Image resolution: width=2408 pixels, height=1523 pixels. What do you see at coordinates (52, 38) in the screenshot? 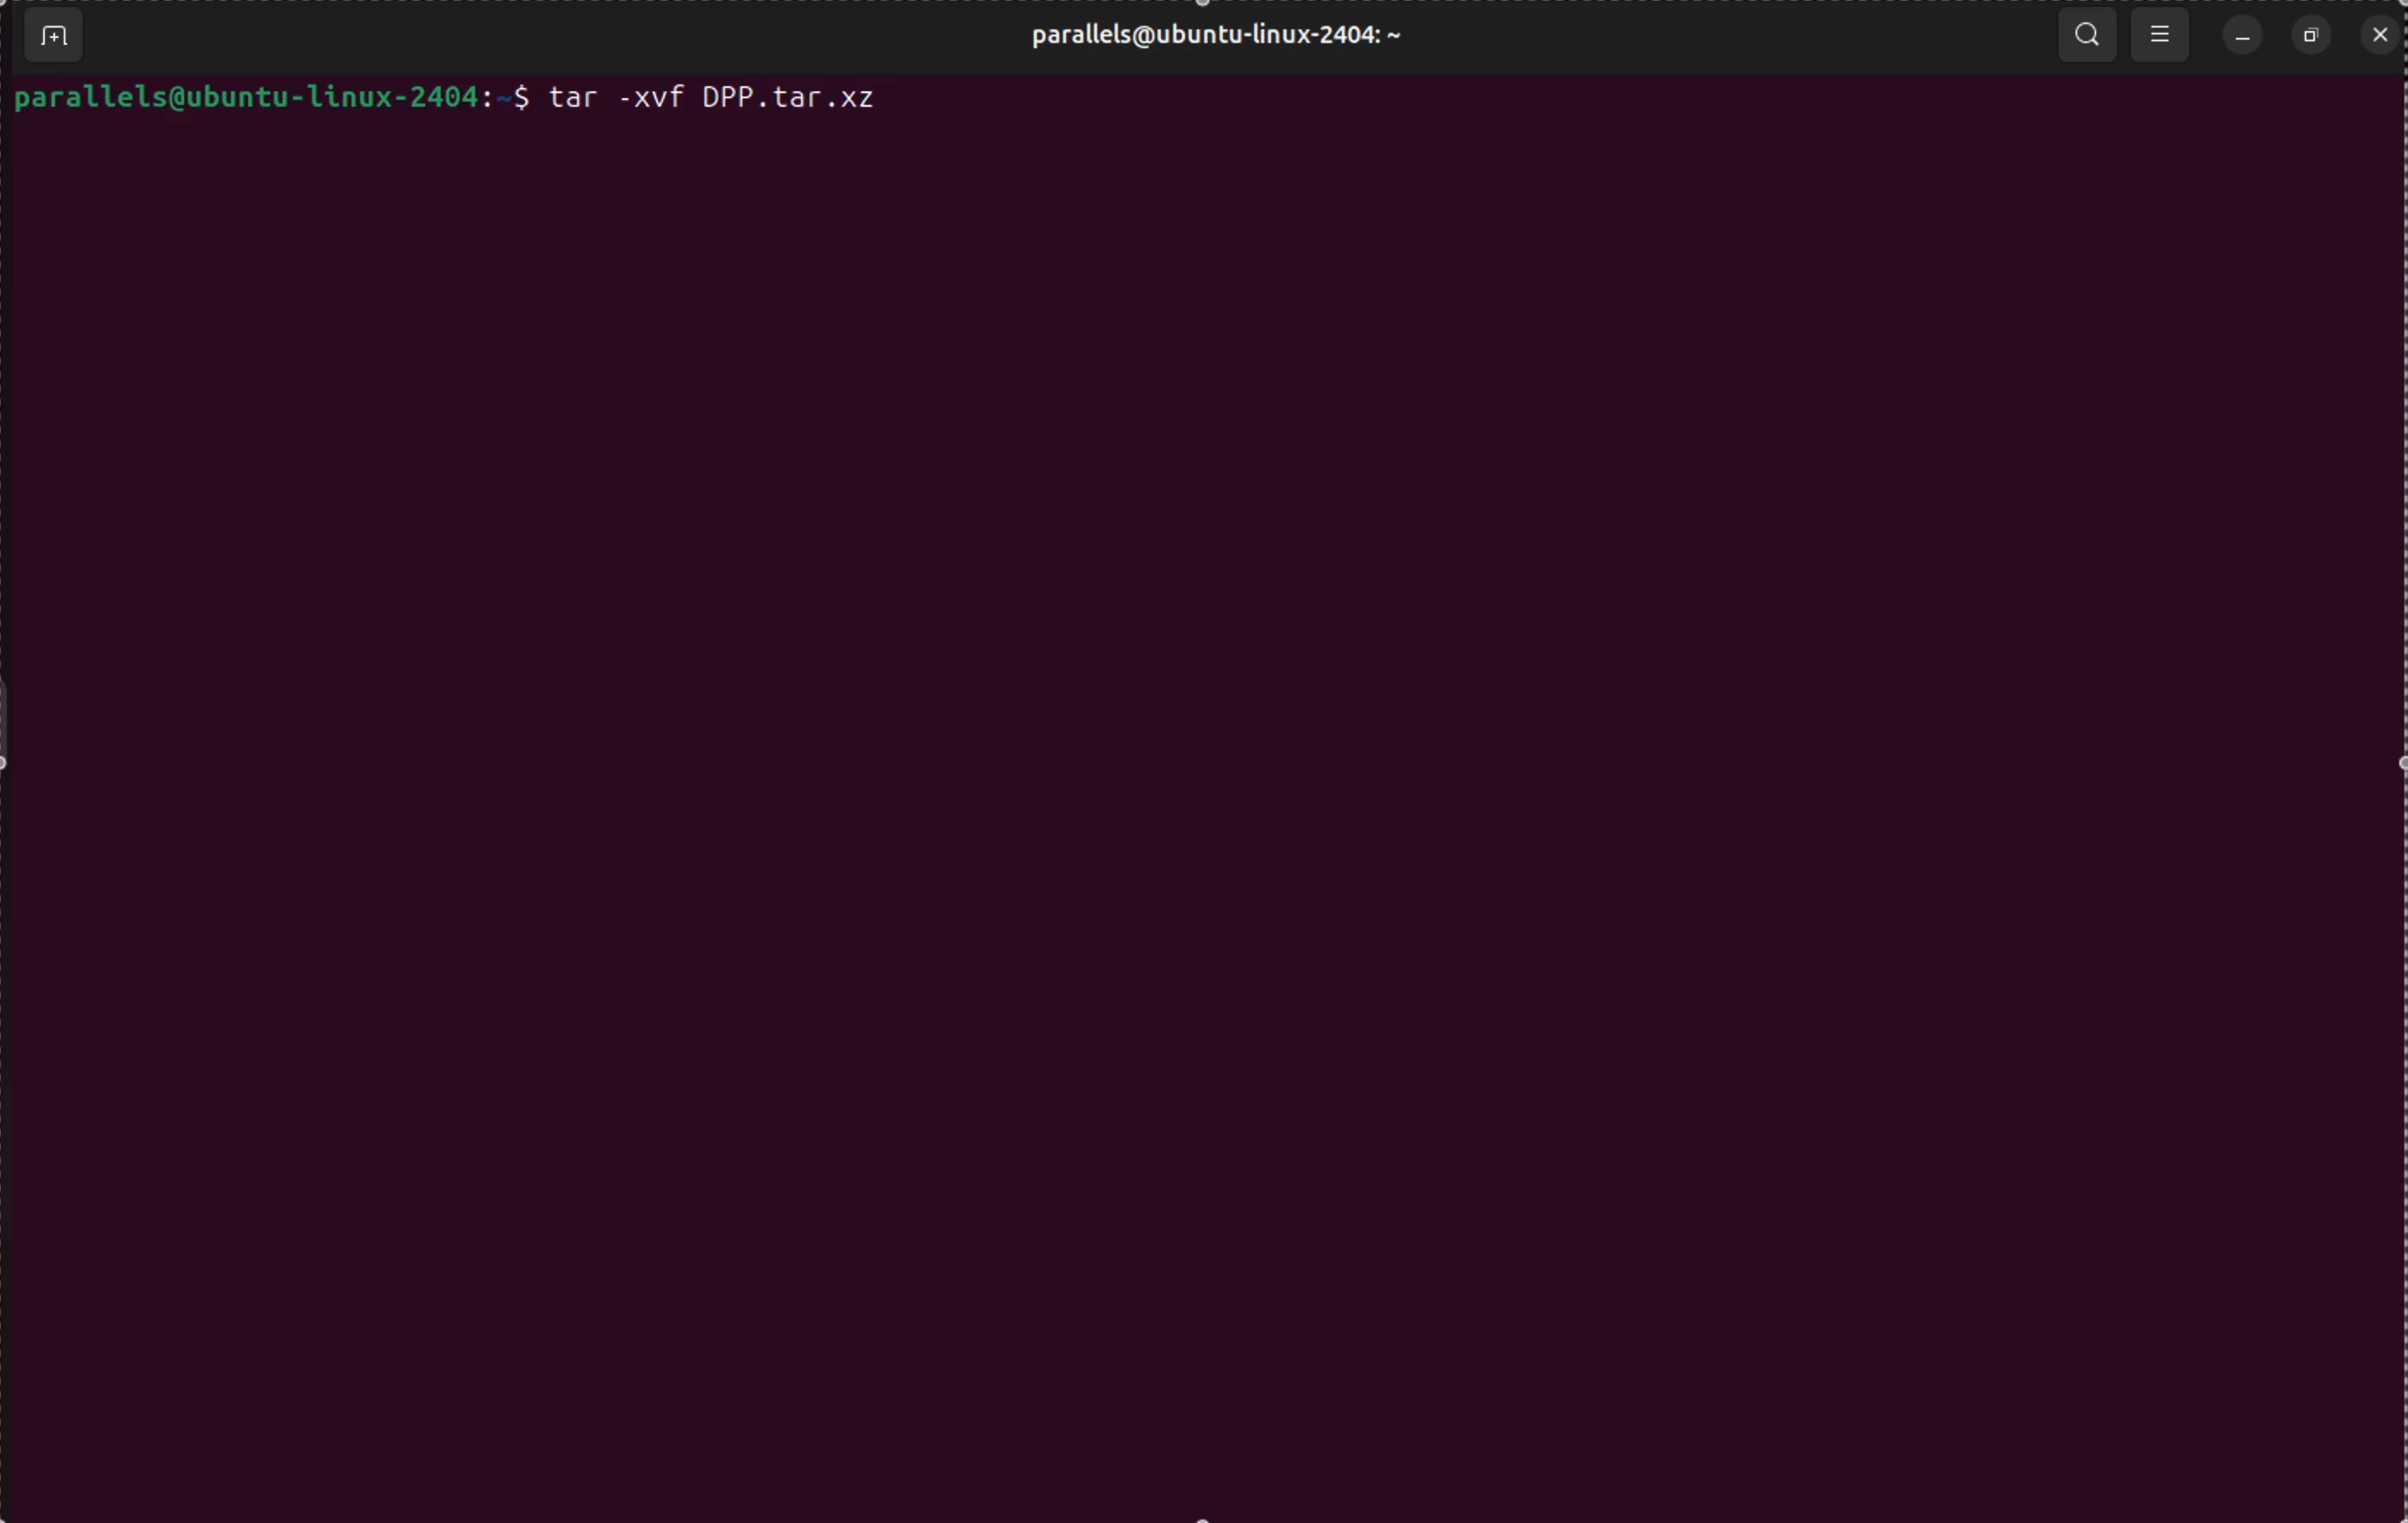
I see `add terminal` at bounding box center [52, 38].